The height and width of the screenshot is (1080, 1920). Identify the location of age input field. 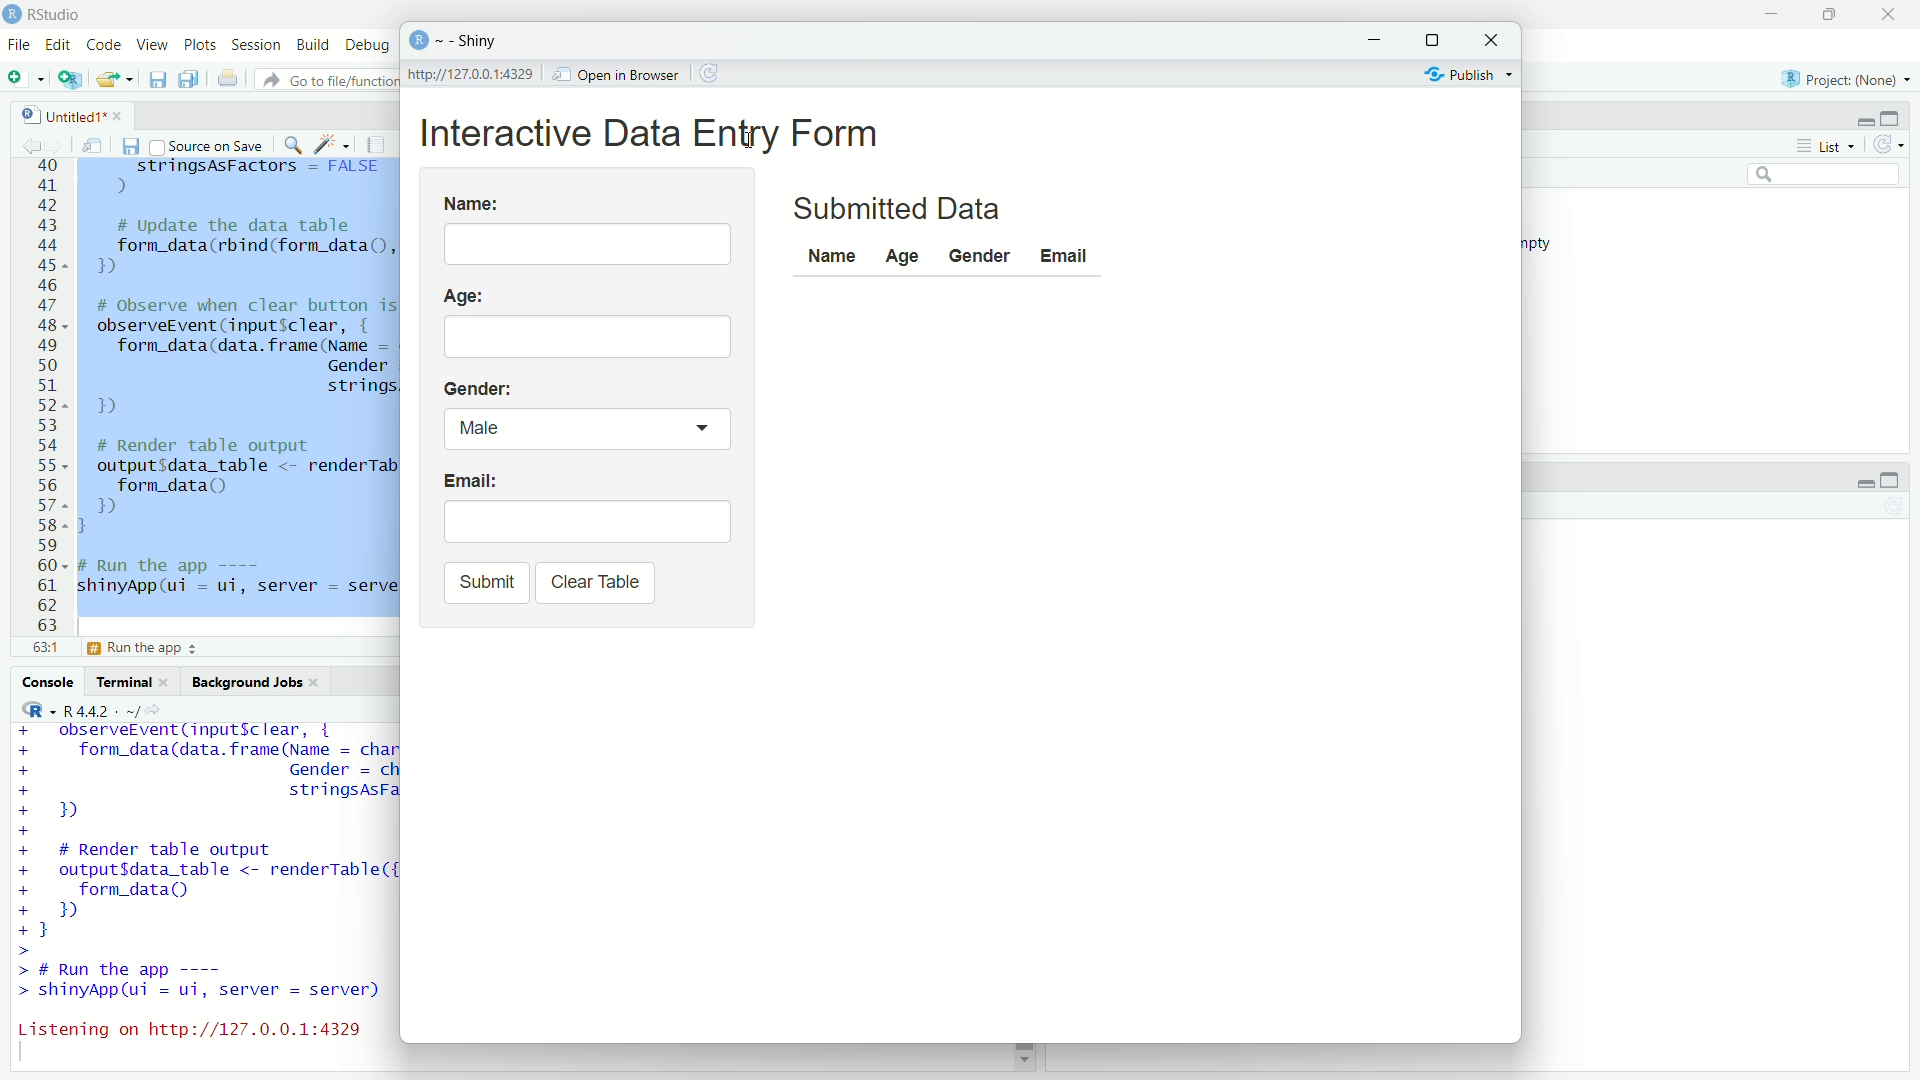
(588, 334).